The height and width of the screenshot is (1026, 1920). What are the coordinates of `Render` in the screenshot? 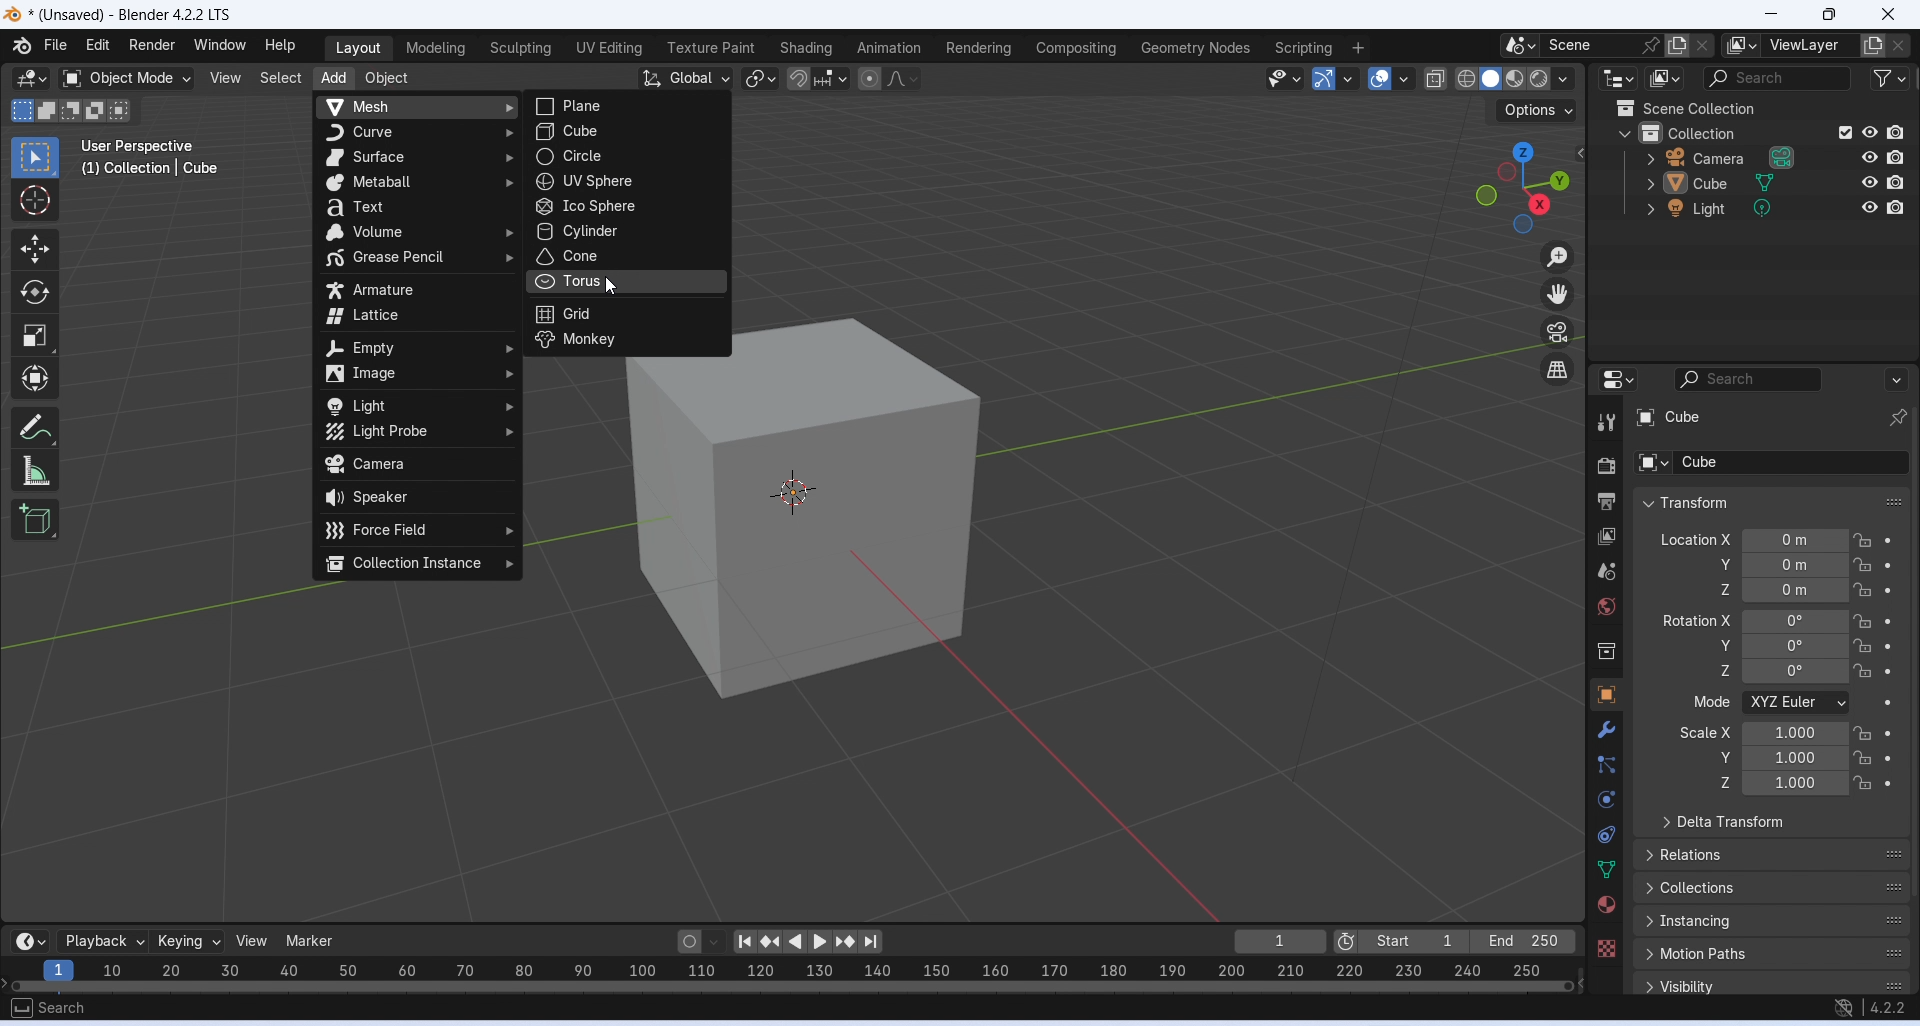 It's located at (152, 45).